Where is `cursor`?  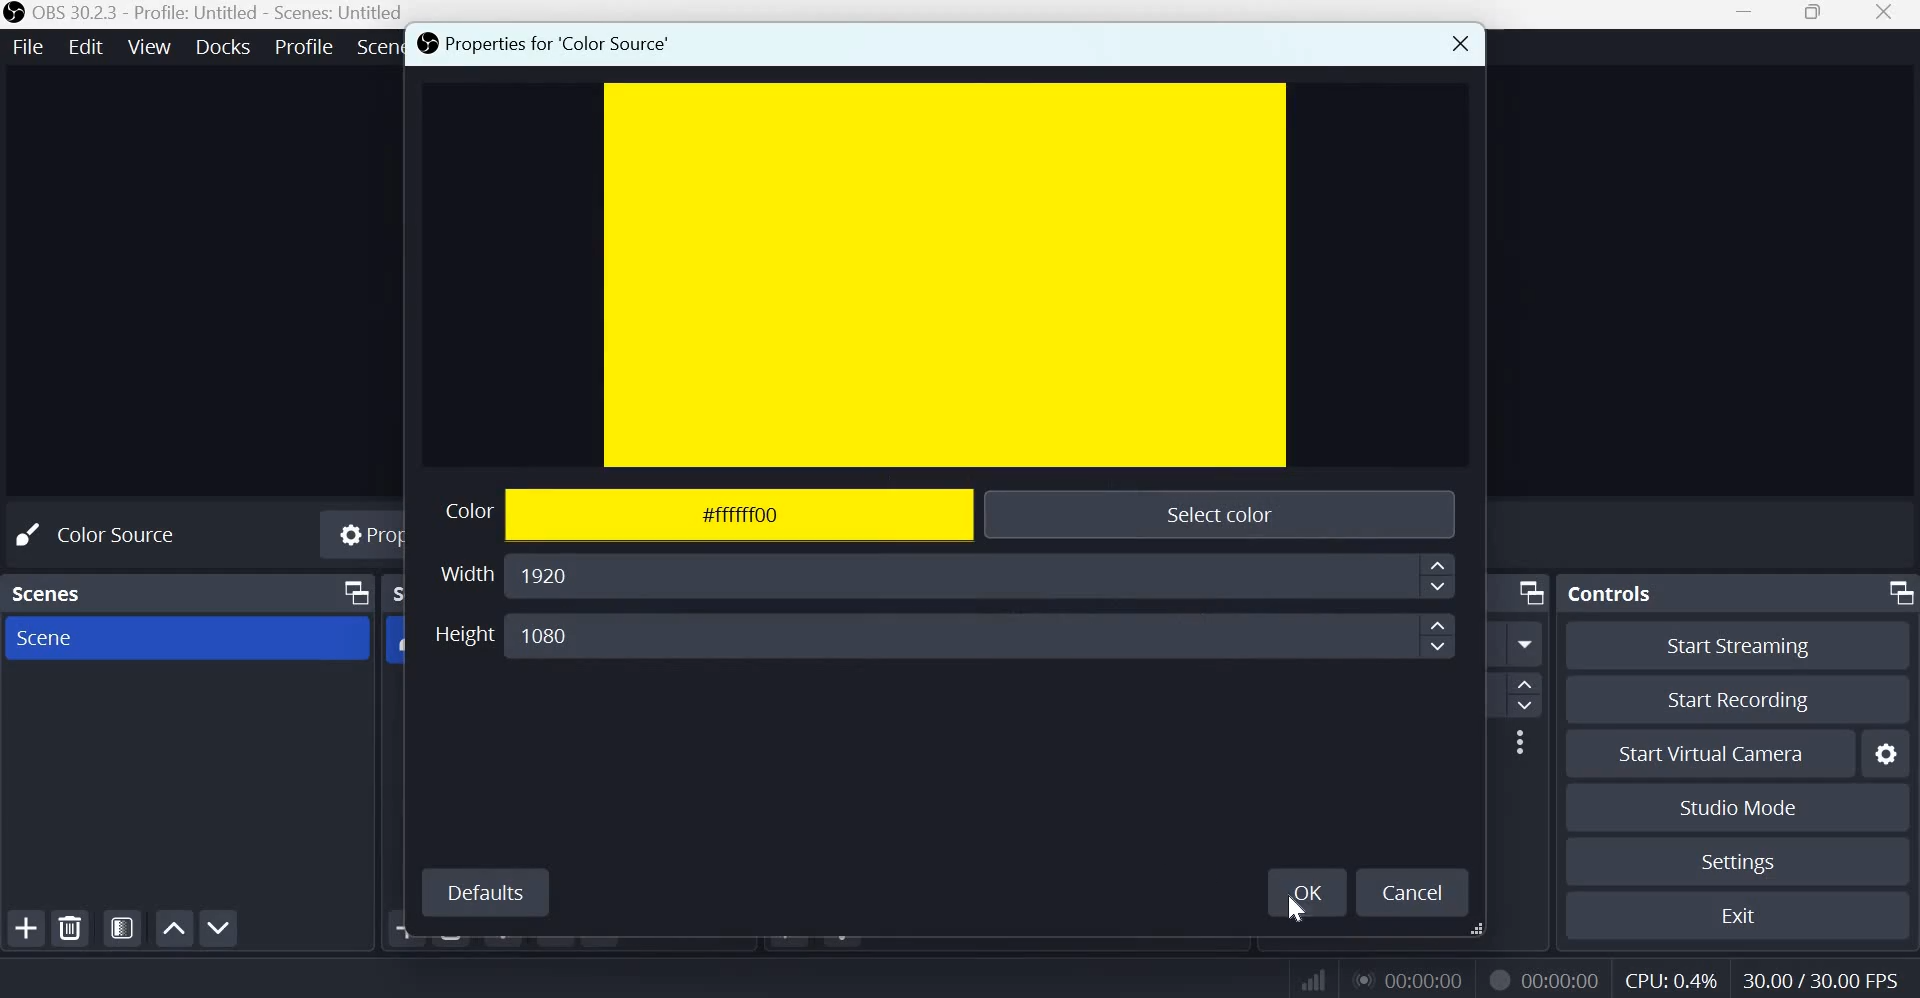
cursor is located at coordinates (1299, 913).